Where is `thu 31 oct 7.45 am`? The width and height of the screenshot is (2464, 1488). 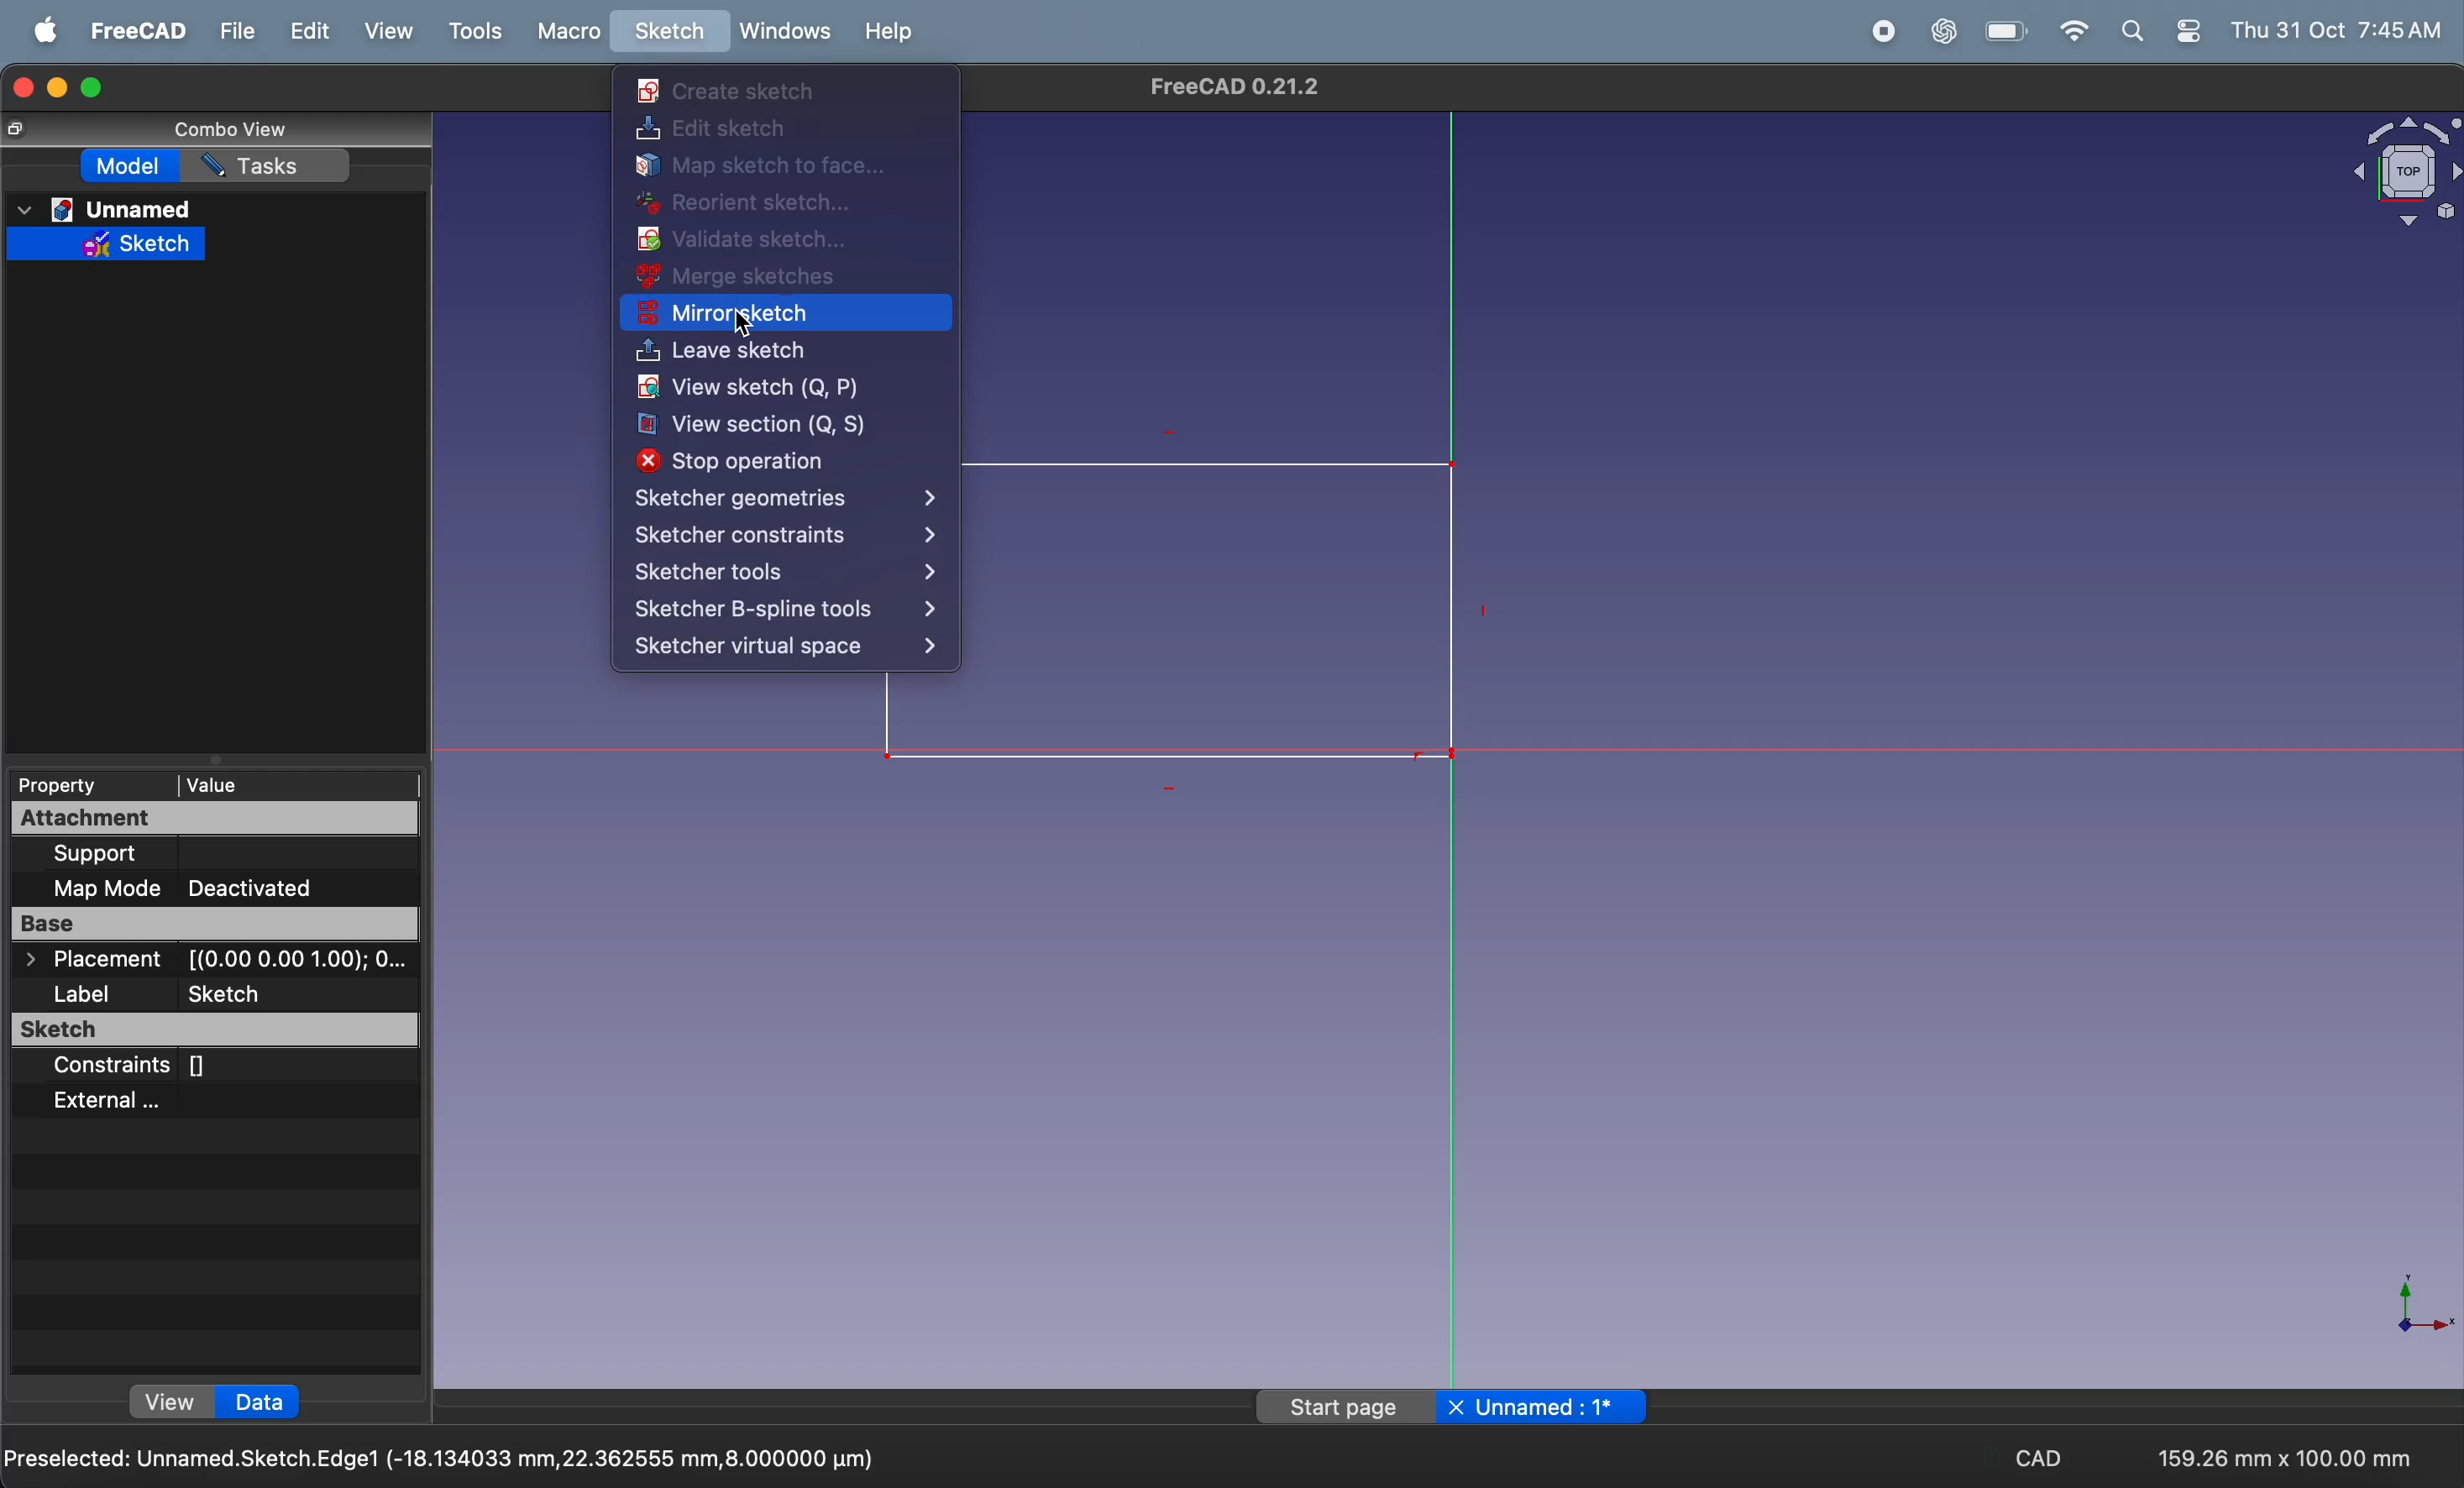
thu 31 oct 7.45 am is located at coordinates (2337, 29).